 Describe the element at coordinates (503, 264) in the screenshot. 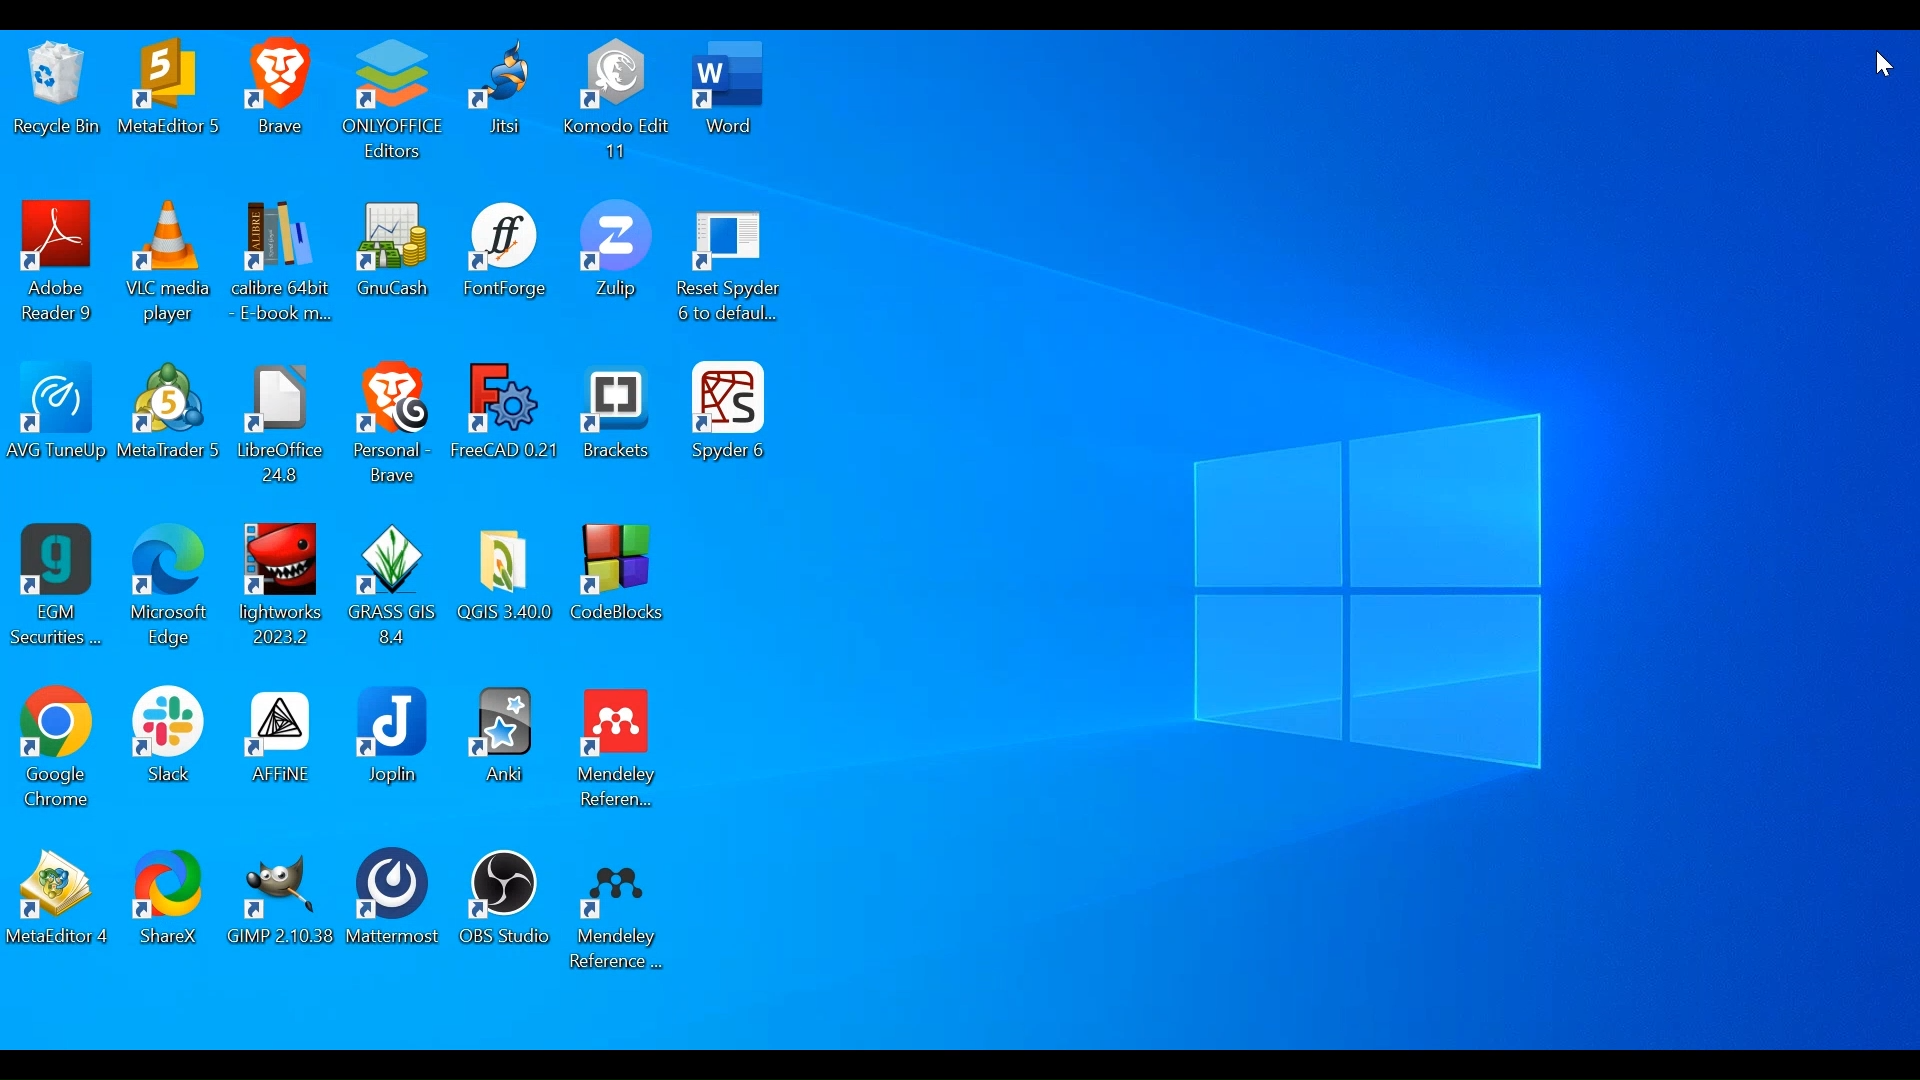

I see `FontForge ` at that location.